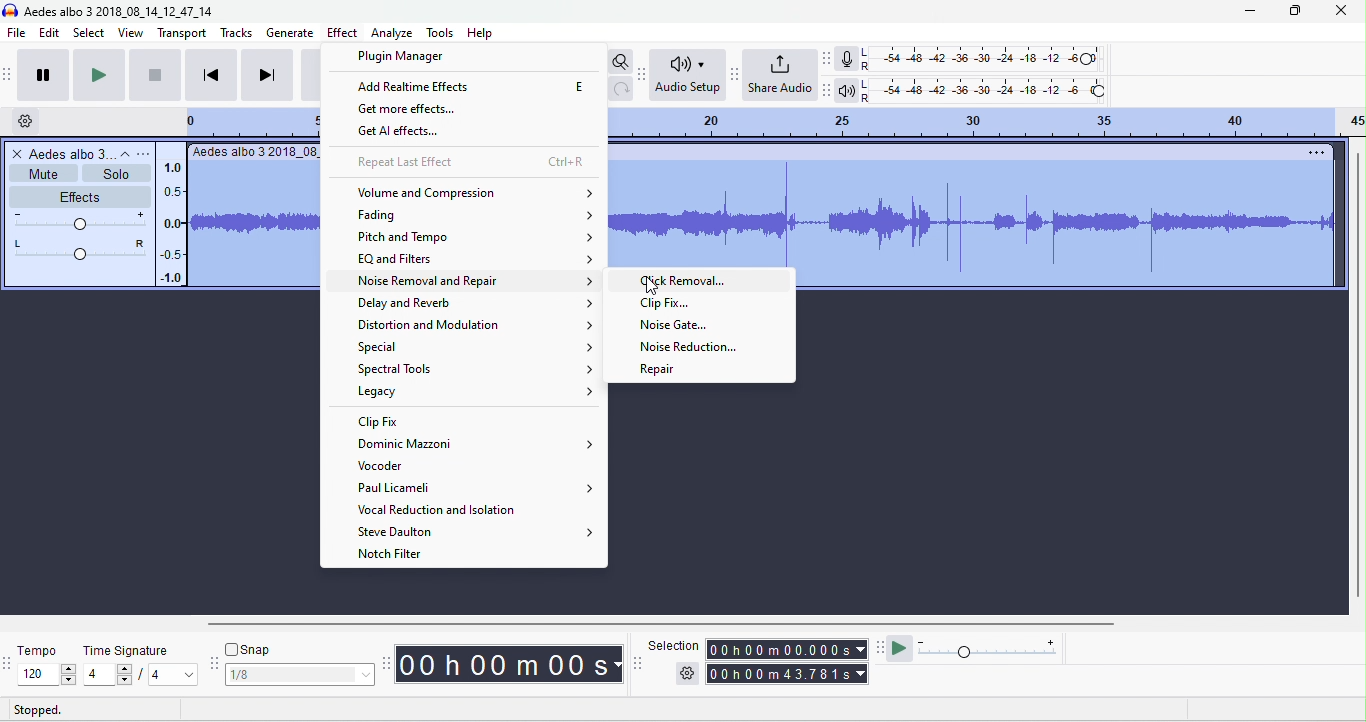 This screenshot has height=722, width=1366. I want to click on repeat last action, so click(471, 163).